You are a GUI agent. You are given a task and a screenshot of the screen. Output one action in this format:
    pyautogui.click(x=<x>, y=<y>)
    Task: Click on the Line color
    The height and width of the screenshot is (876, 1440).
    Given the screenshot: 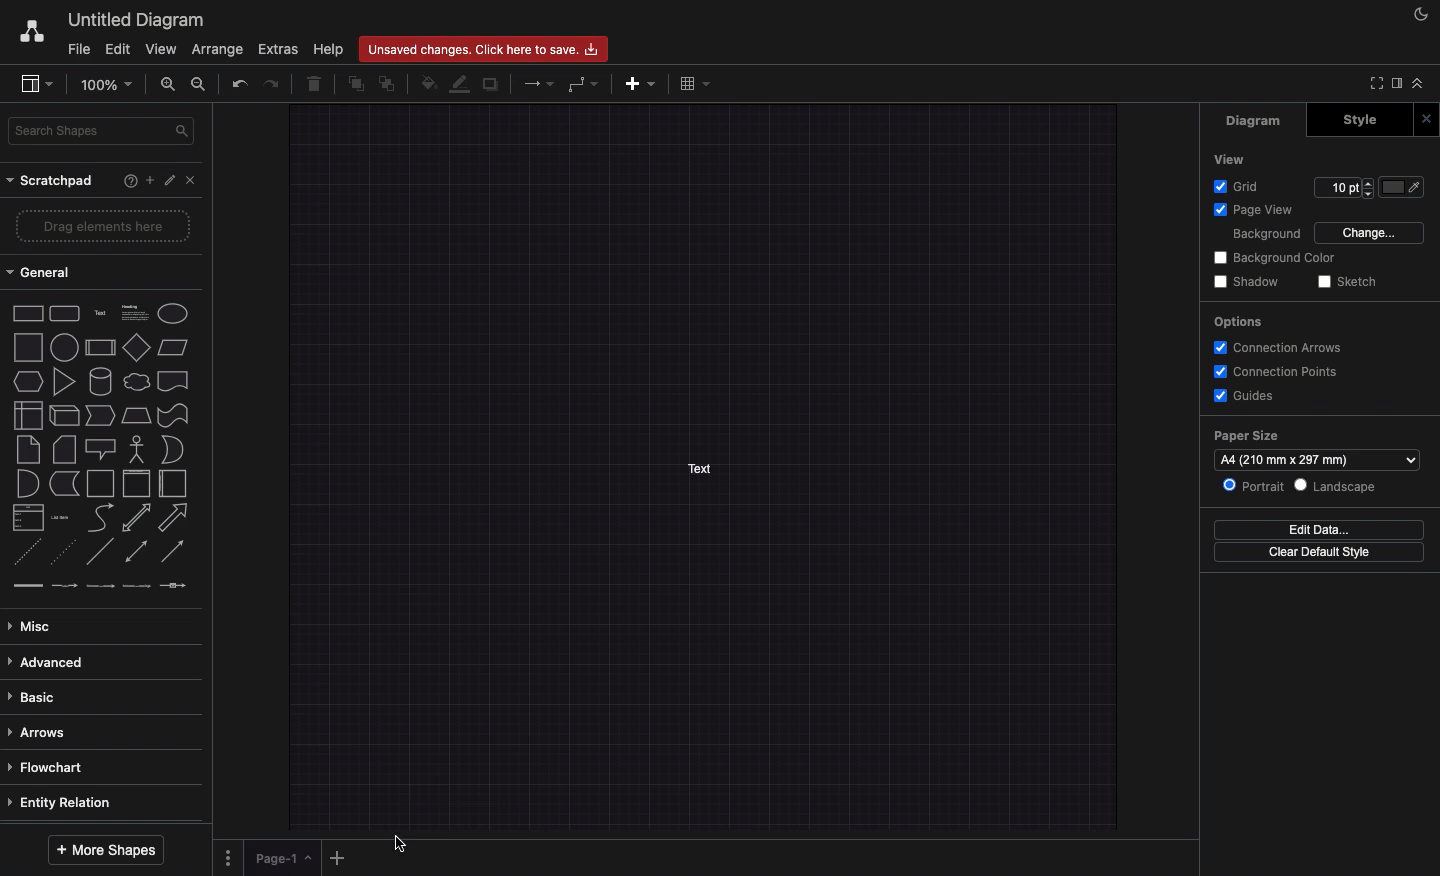 What is the action you would take?
    pyautogui.click(x=460, y=85)
    